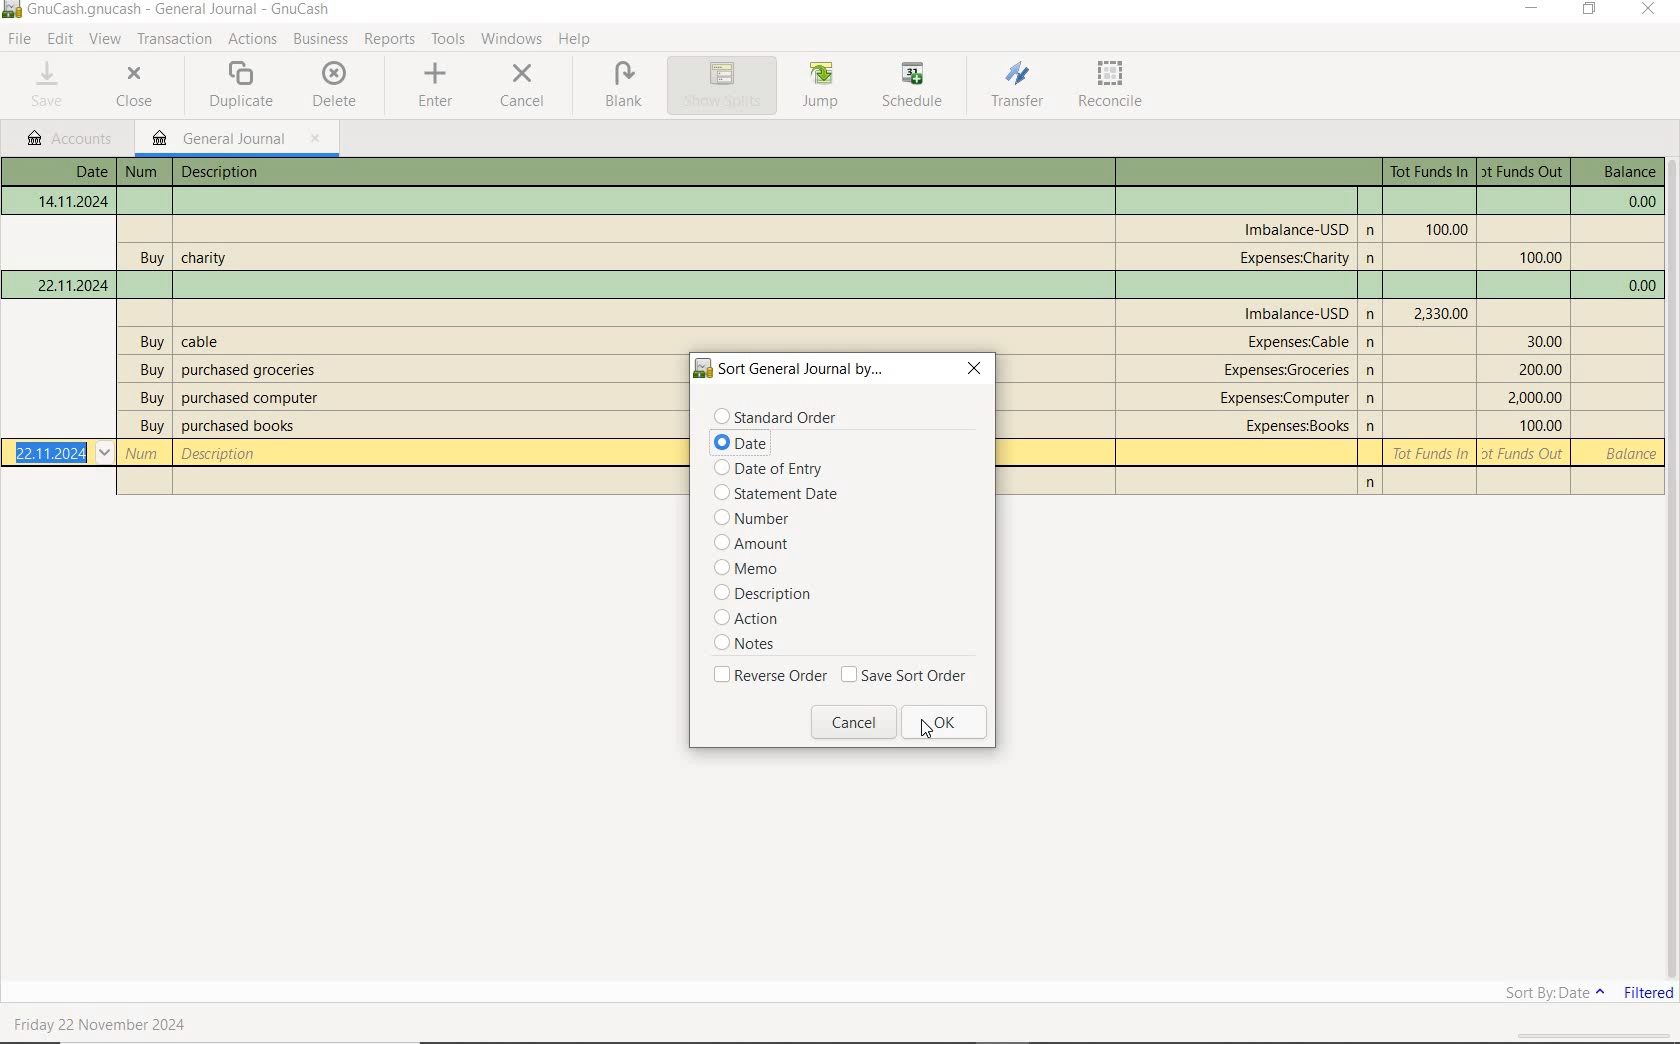 The image size is (1680, 1044). Describe the element at coordinates (1521, 995) in the screenshot. I see `SORT BY: STANDARD ORDER` at that location.